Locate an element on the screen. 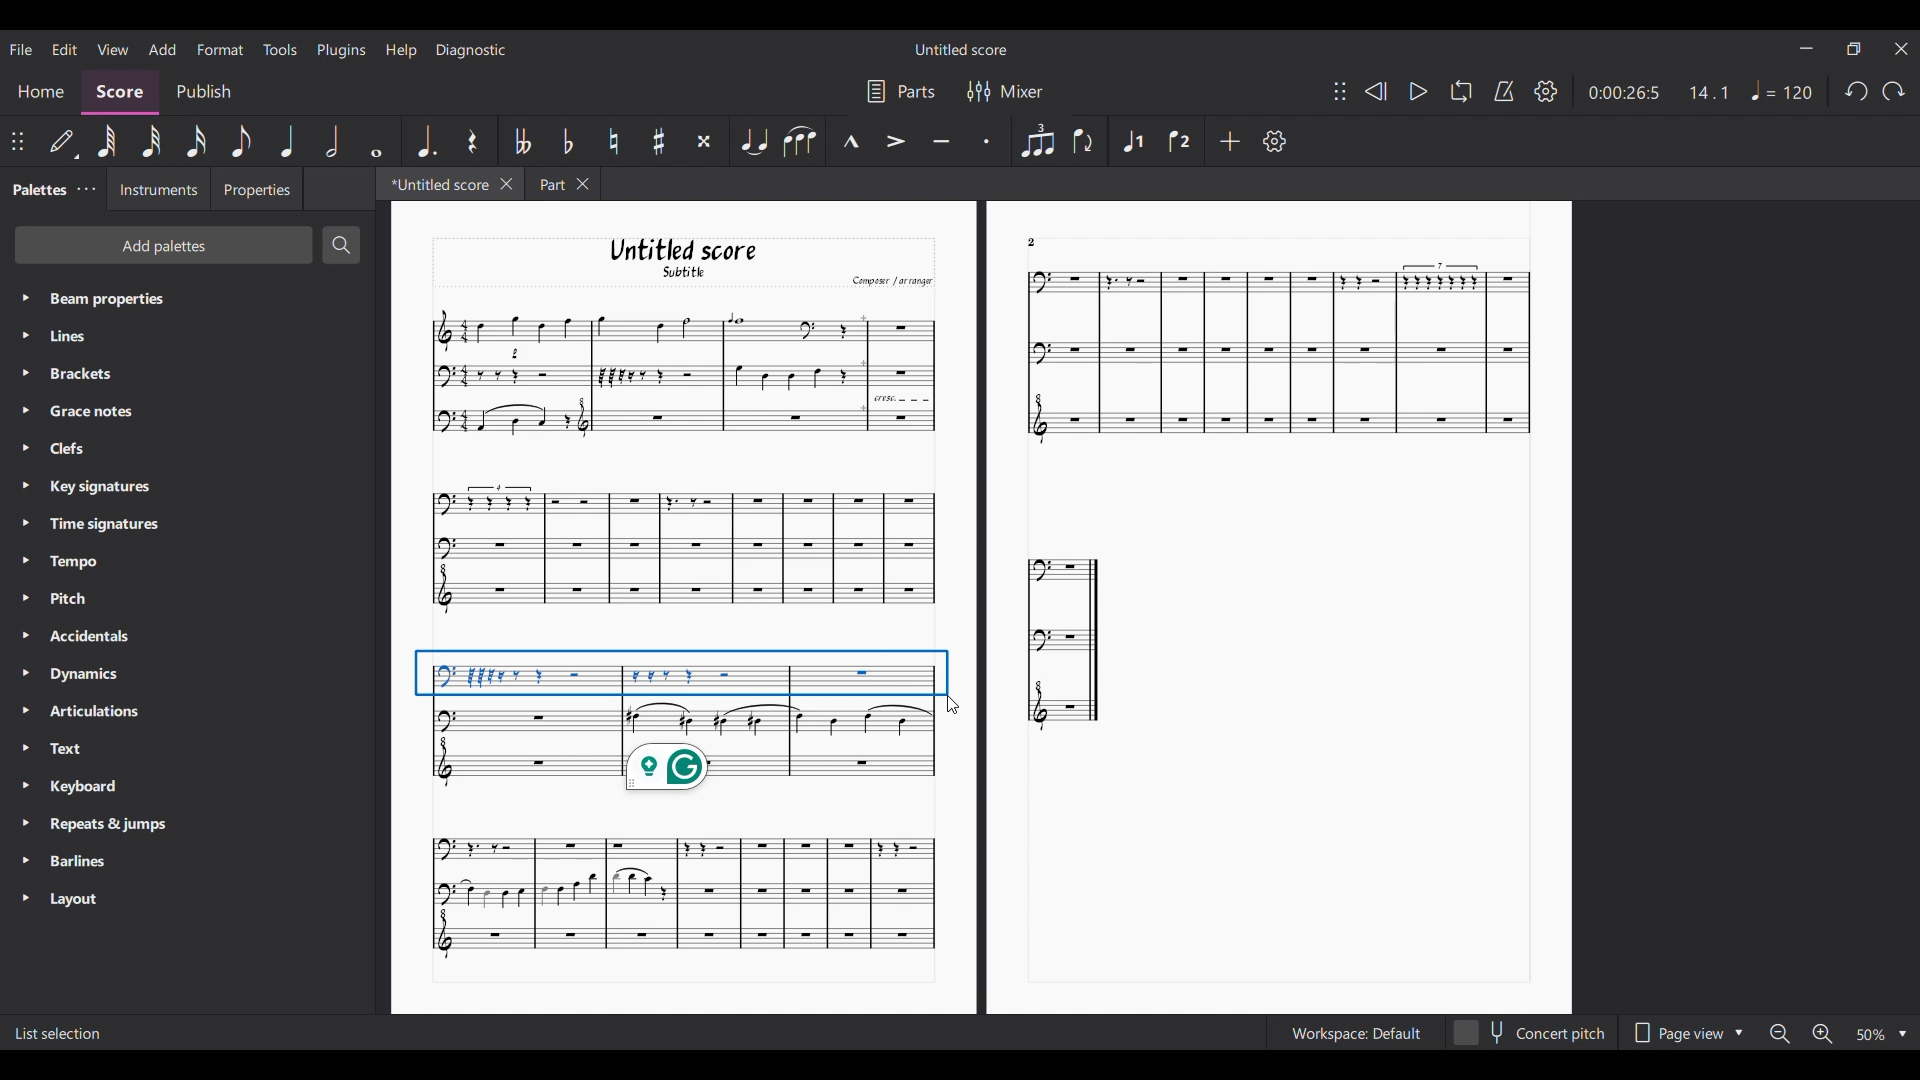 This screenshot has height=1080, width=1920. Graph is located at coordinates (681, 550).